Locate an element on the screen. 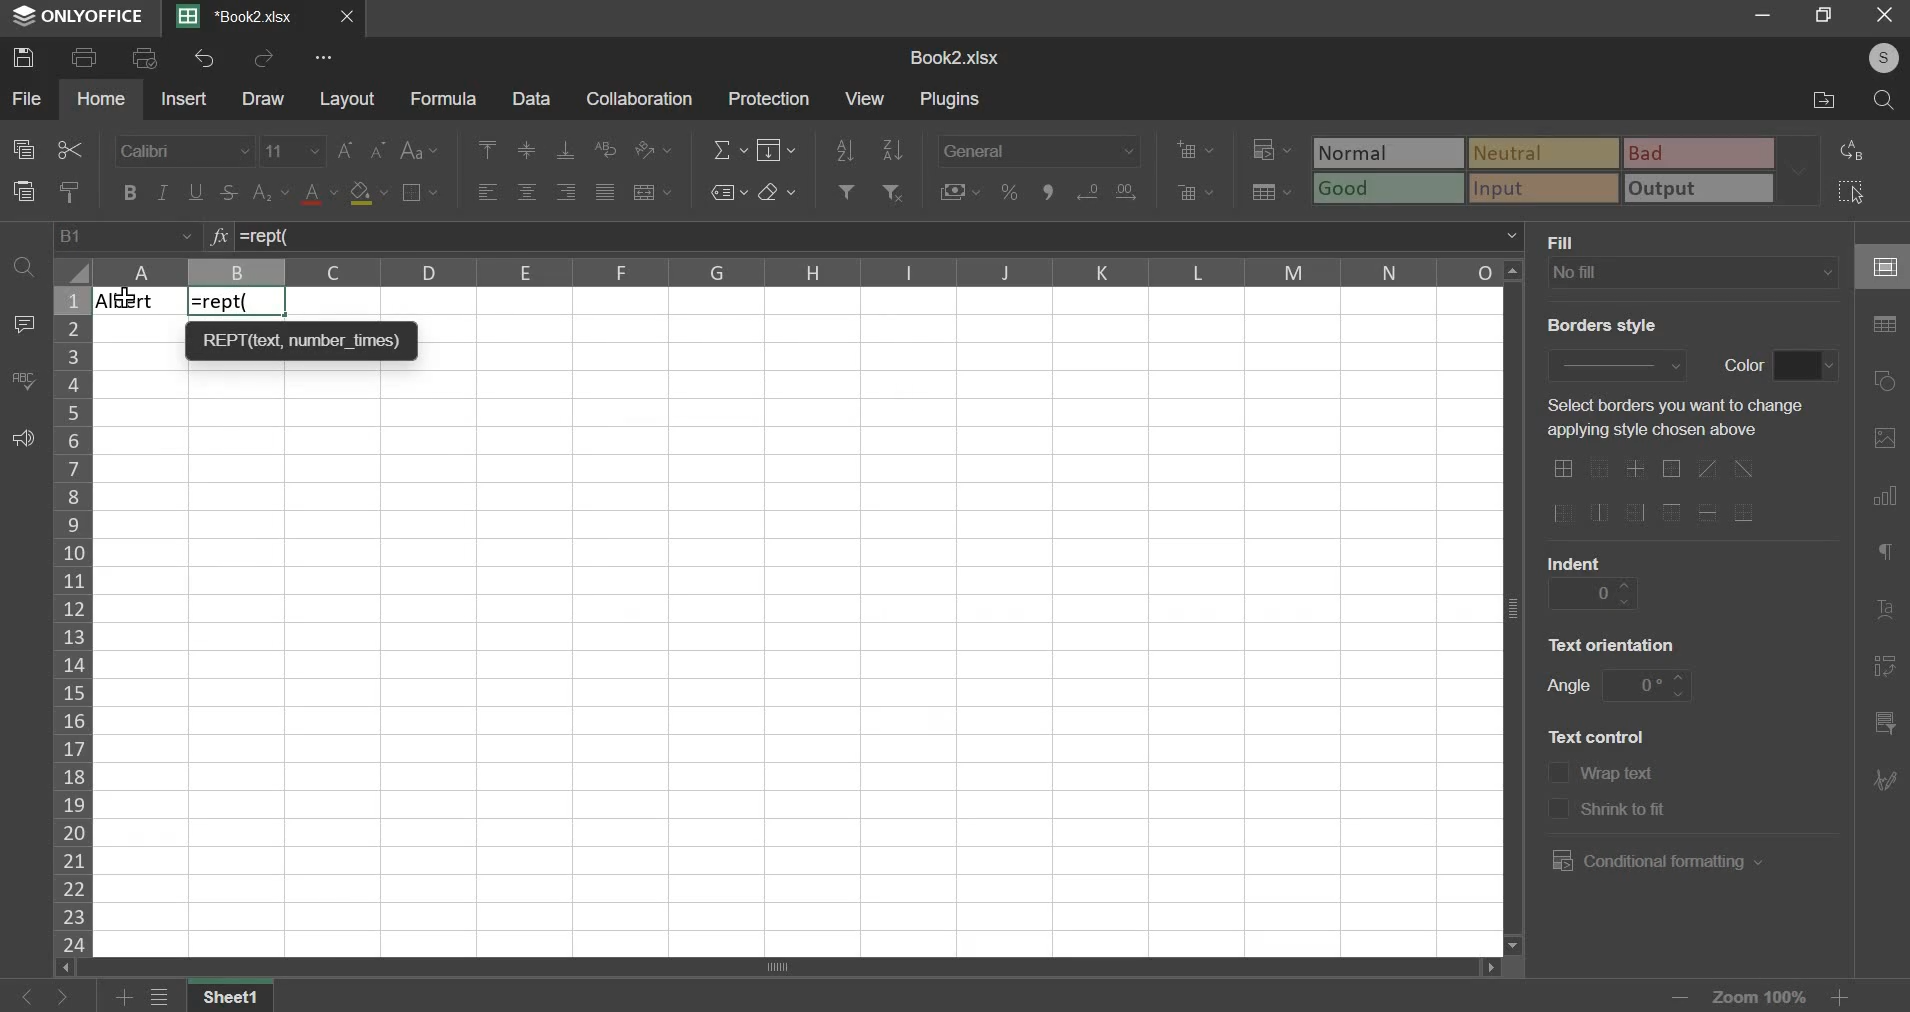 This screenshot has height=1012, width=1910. orientation is located at coordinates (1620, 647).